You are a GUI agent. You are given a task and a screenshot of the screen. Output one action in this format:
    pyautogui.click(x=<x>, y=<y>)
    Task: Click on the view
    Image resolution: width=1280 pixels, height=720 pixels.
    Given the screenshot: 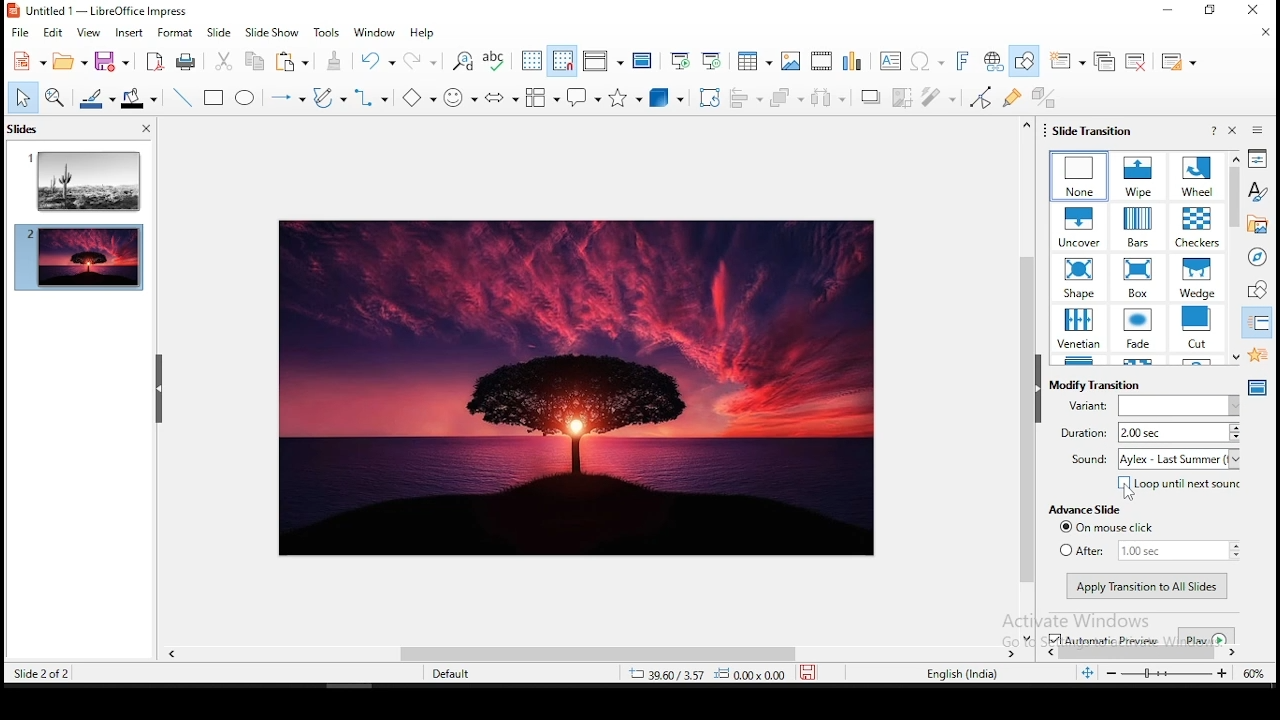 What is the action you would take?
    pyautogui.click(x=84, y=31)
    